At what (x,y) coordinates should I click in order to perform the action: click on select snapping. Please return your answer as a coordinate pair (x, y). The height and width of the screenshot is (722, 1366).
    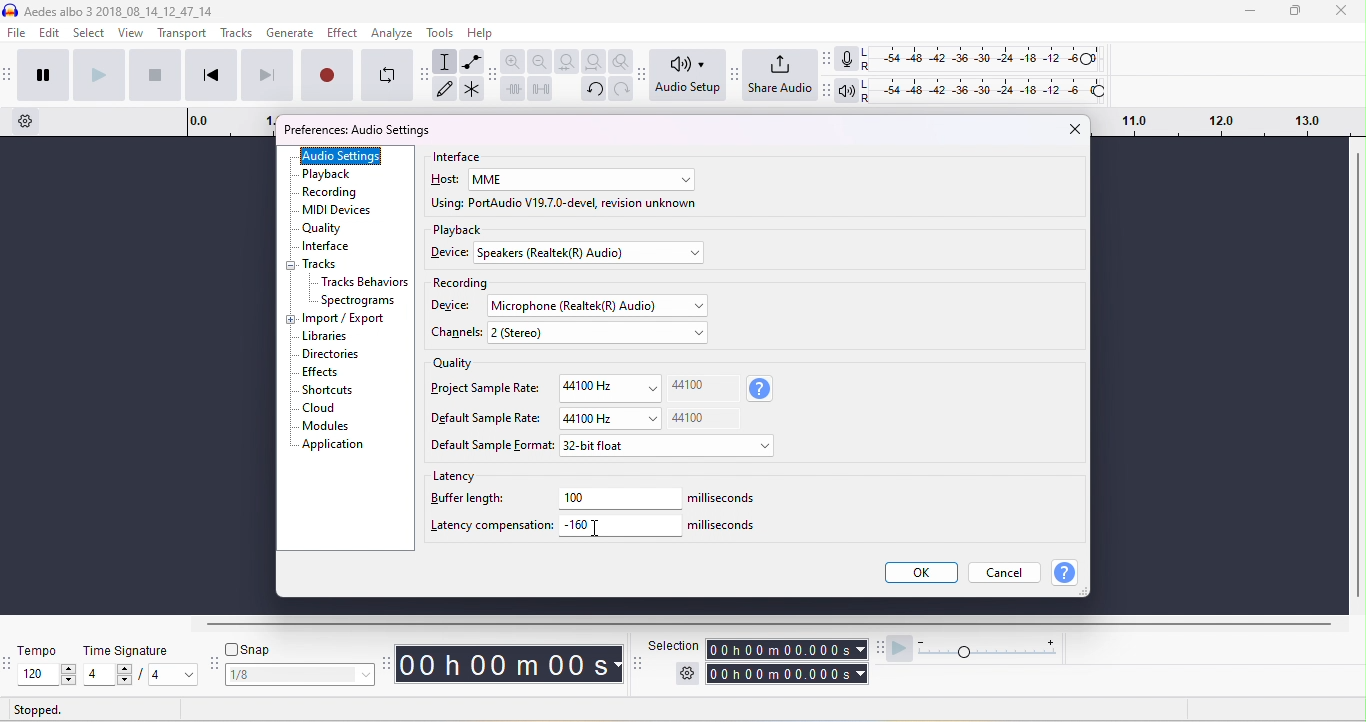
    Looking at the image, I should click on (302, 675).